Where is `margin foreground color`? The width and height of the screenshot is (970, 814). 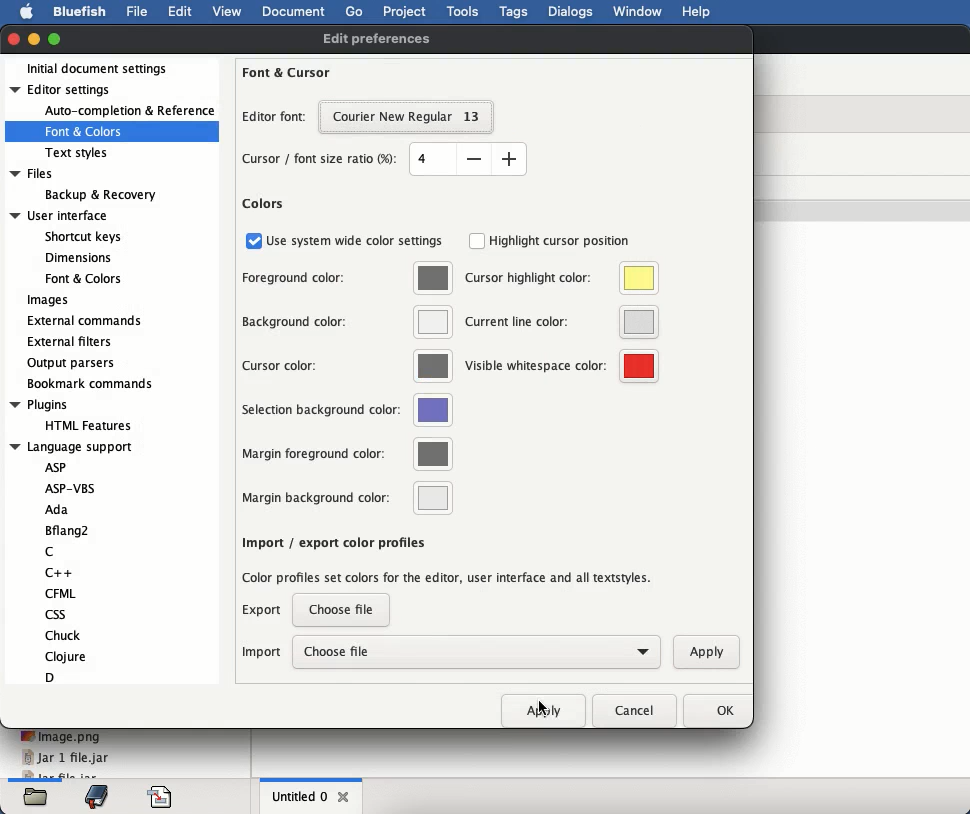 margin foreground color is located at coordinates (346, 455).